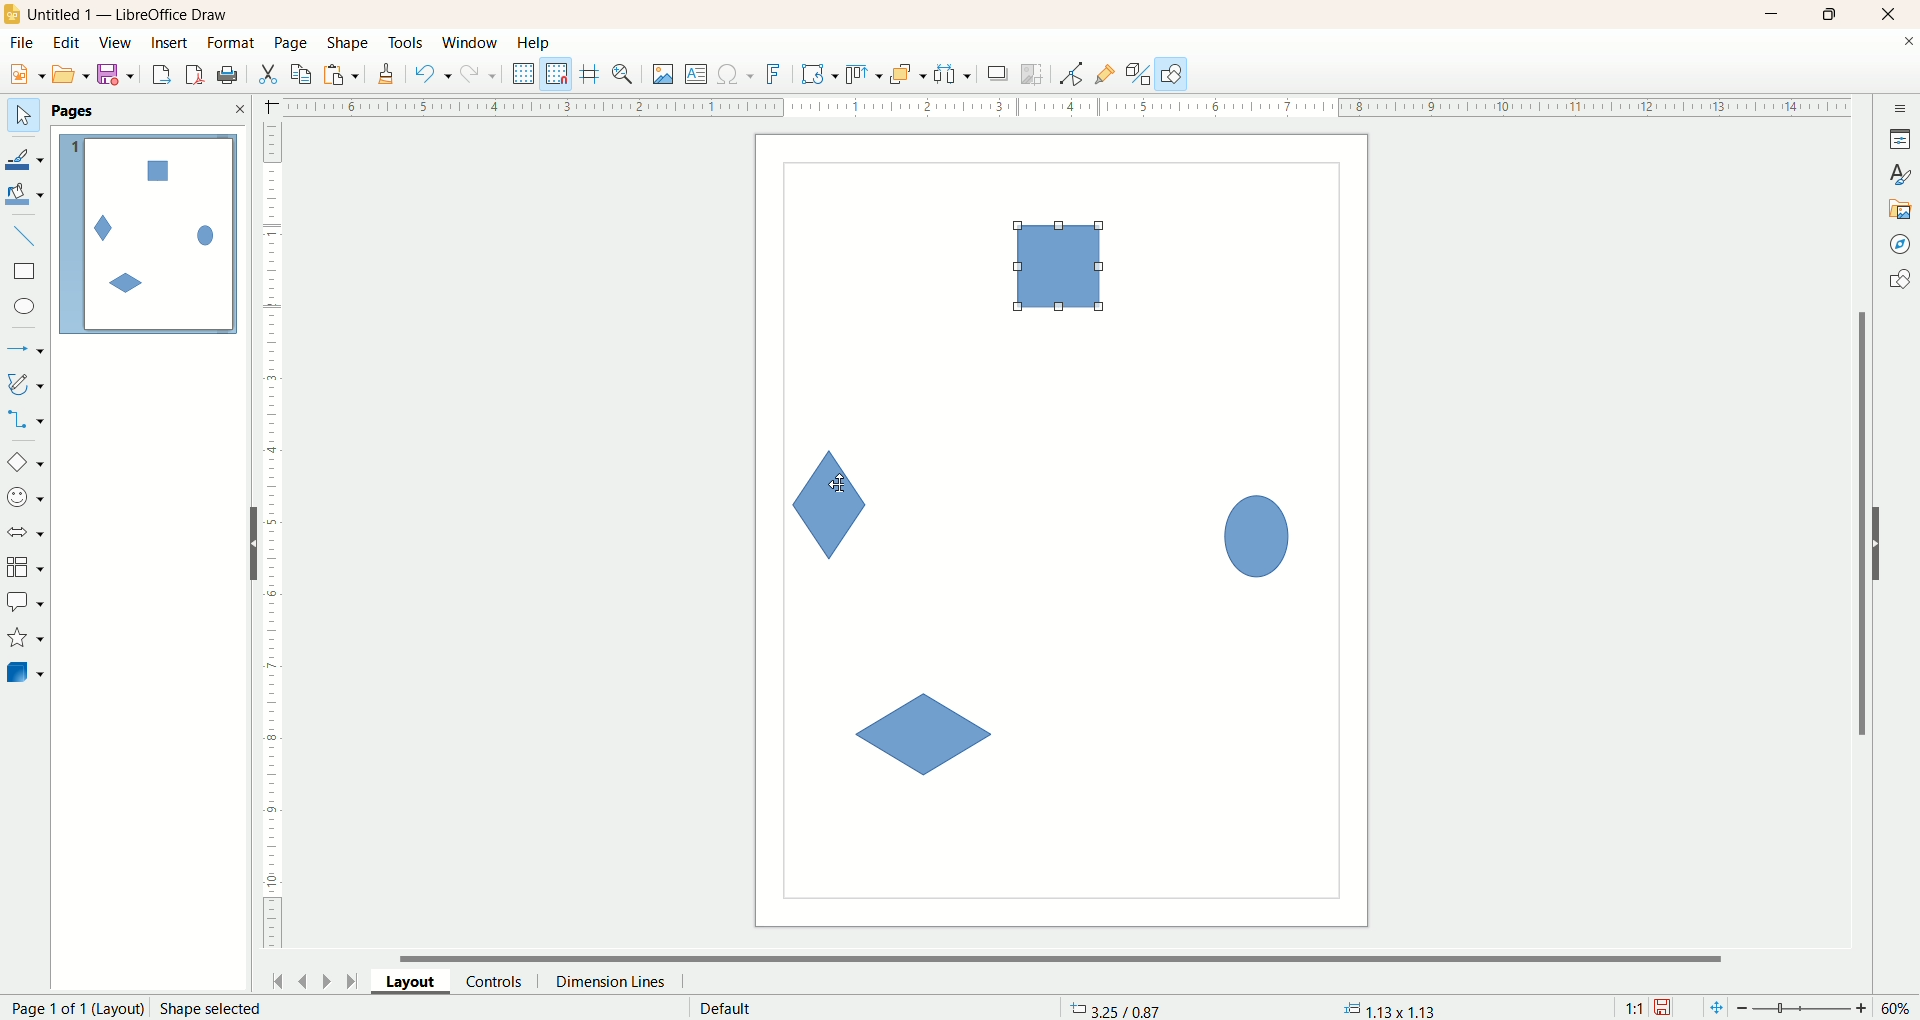 The height and width of the screenshot is (1020, 1920). What do you see at coordinates (1172, 73) in the screenshot?
I see `draw function` at bounding box center [1172, 73].